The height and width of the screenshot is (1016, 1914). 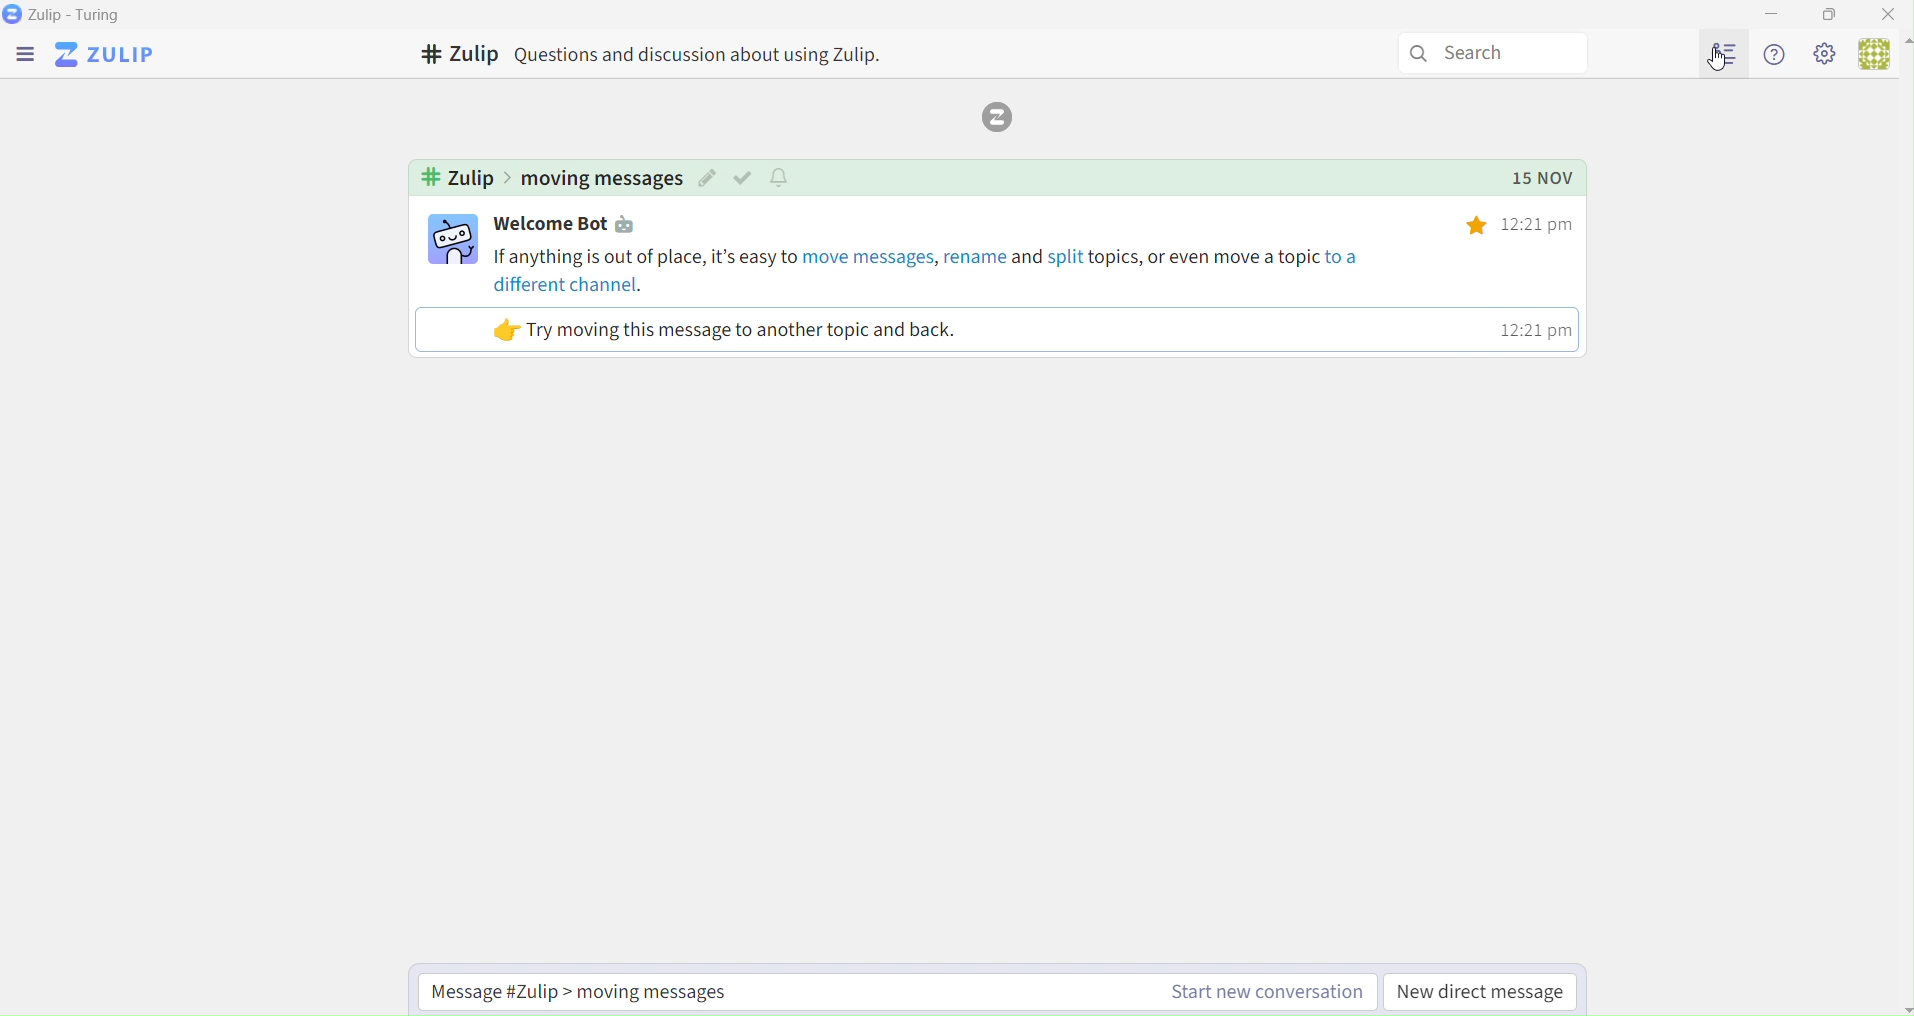 What do you see at coordinates (454, 239) in the screenshot?
I see `user profile` at bounding box center [454, 239].